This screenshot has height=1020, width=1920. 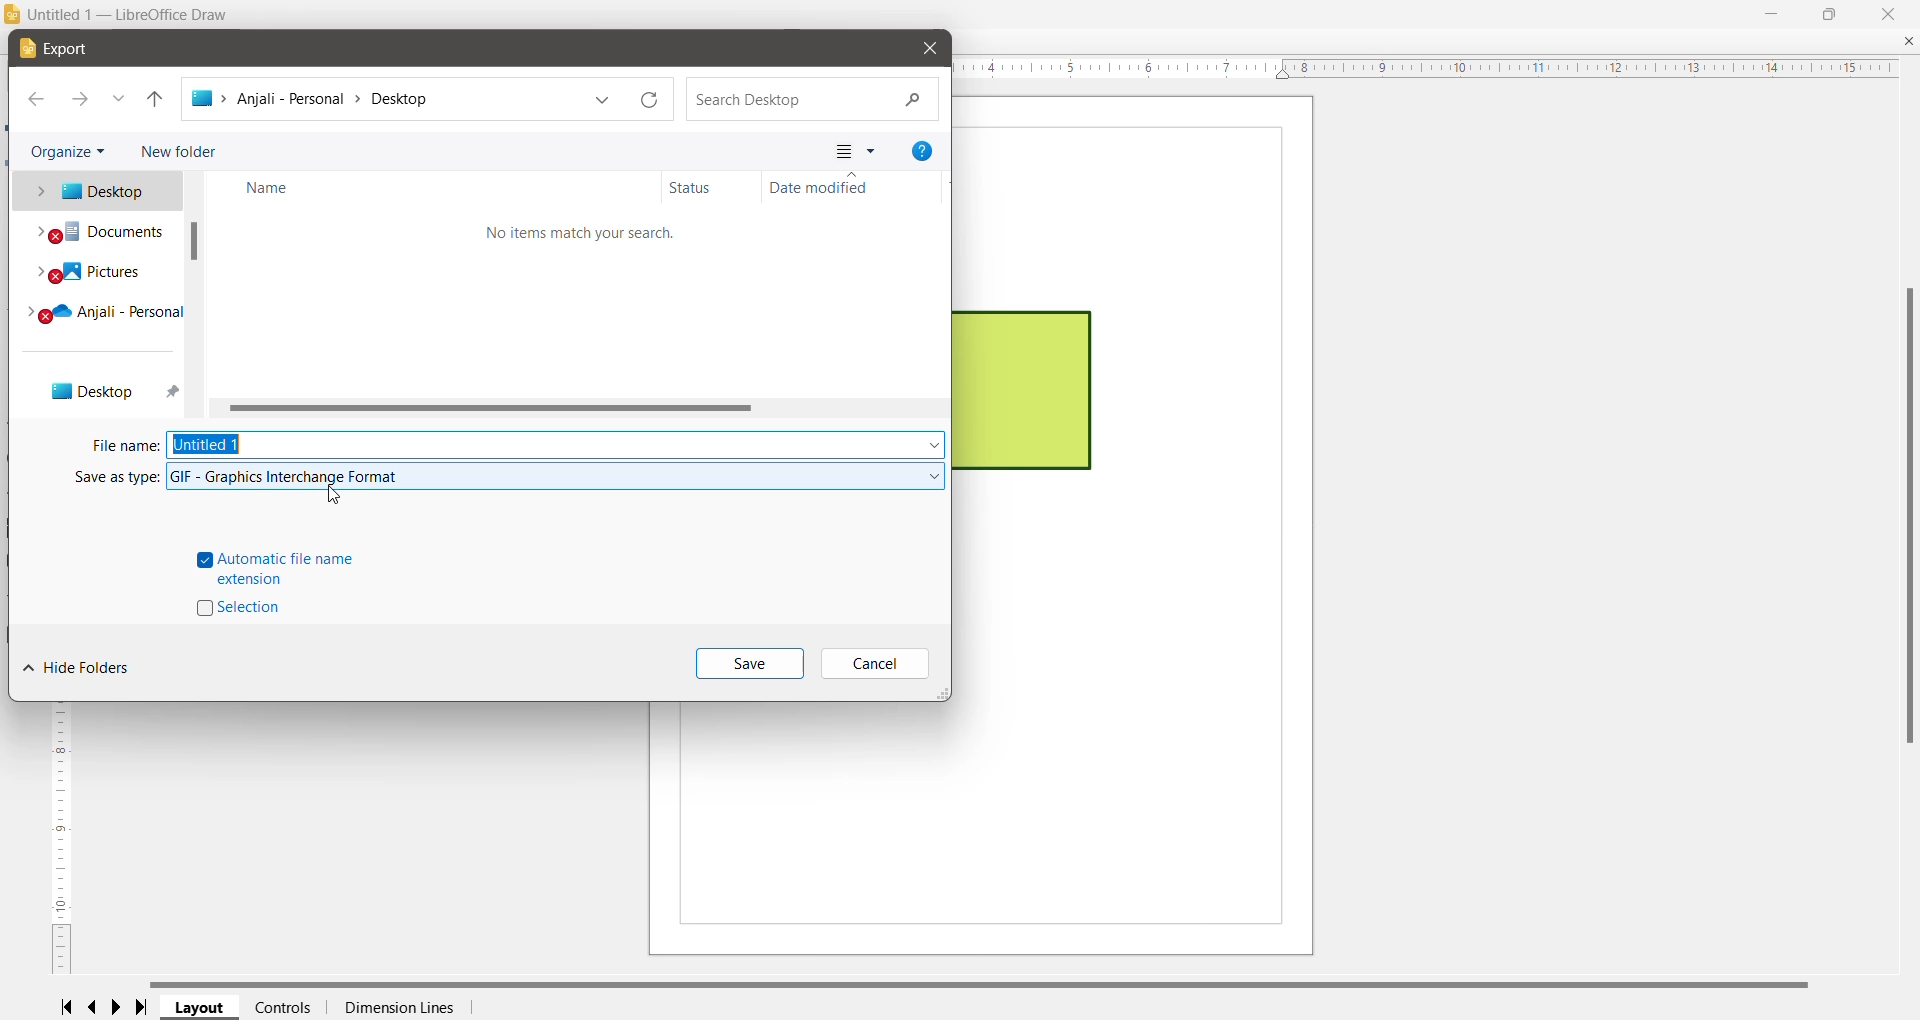 I want to click on vertical ruler, so click(x=57, y=841).